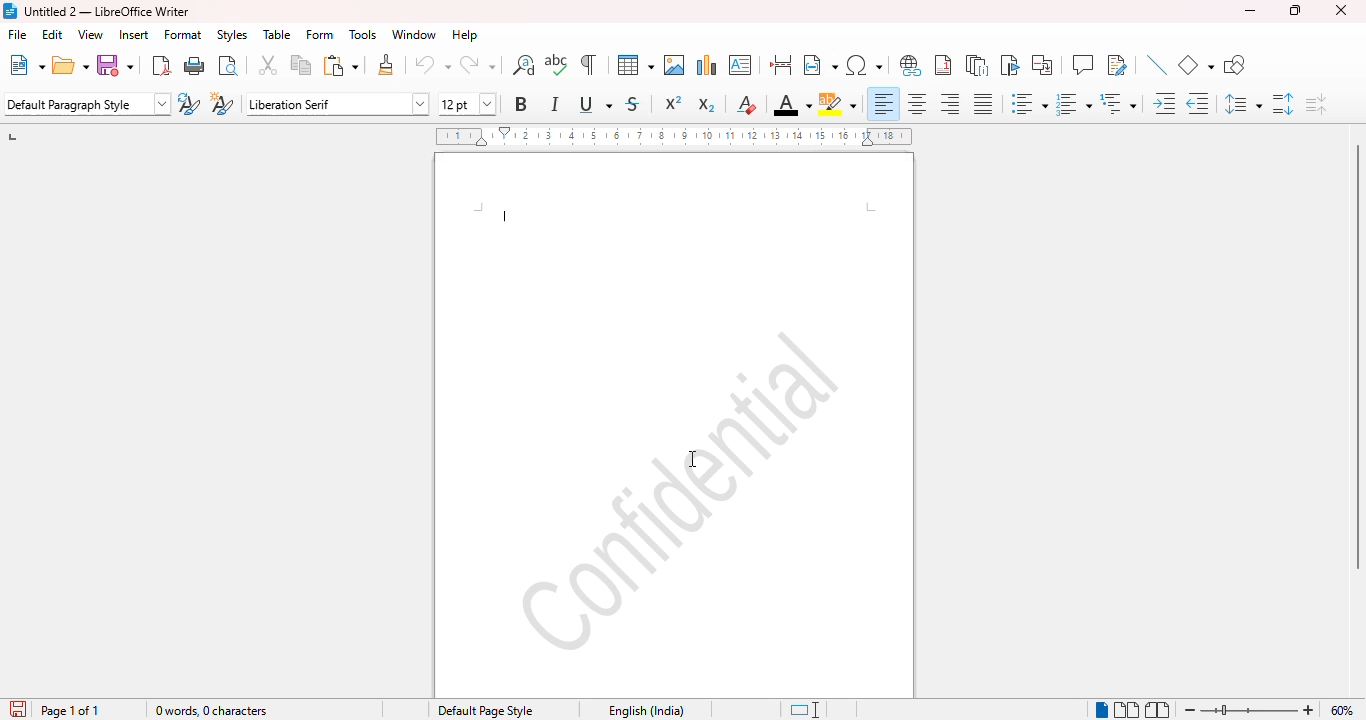 This screenshot has width=1366, height=720. Describe the element at coordinates (1009, 65) in the screenshot. I see `insert bookmark` at that location.